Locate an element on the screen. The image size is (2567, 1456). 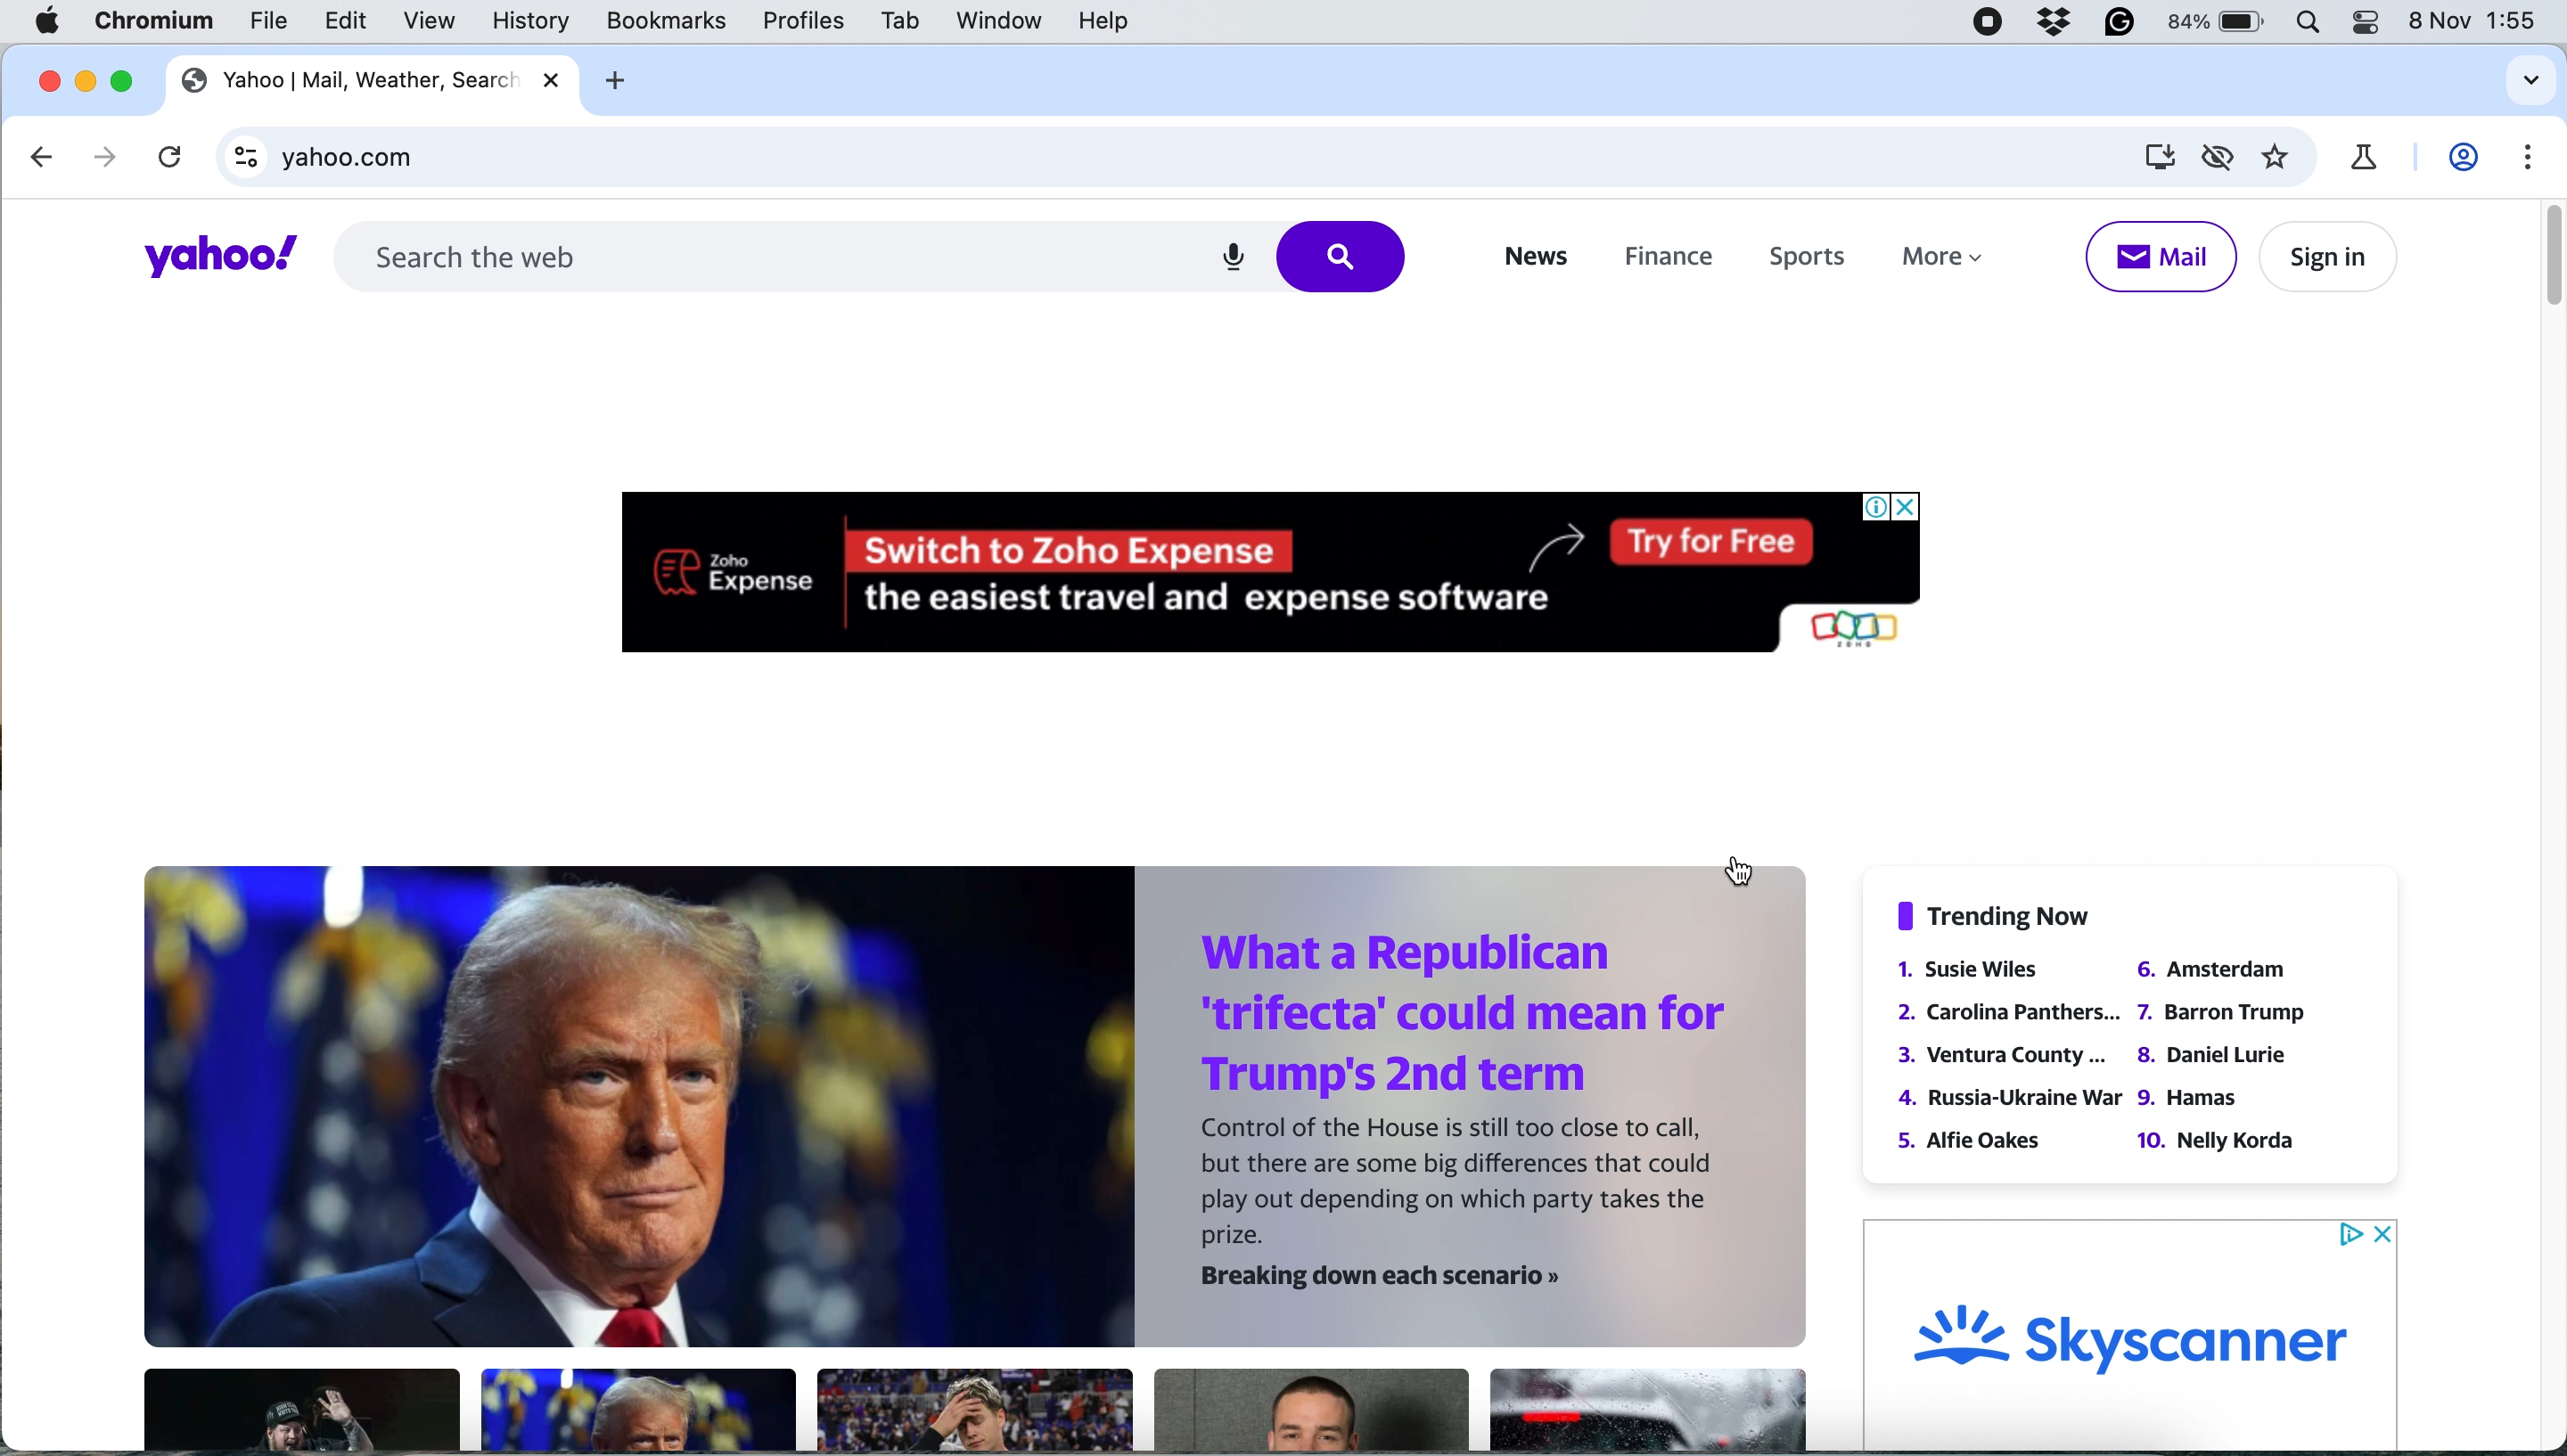
file is located at coordinates (274, 21).